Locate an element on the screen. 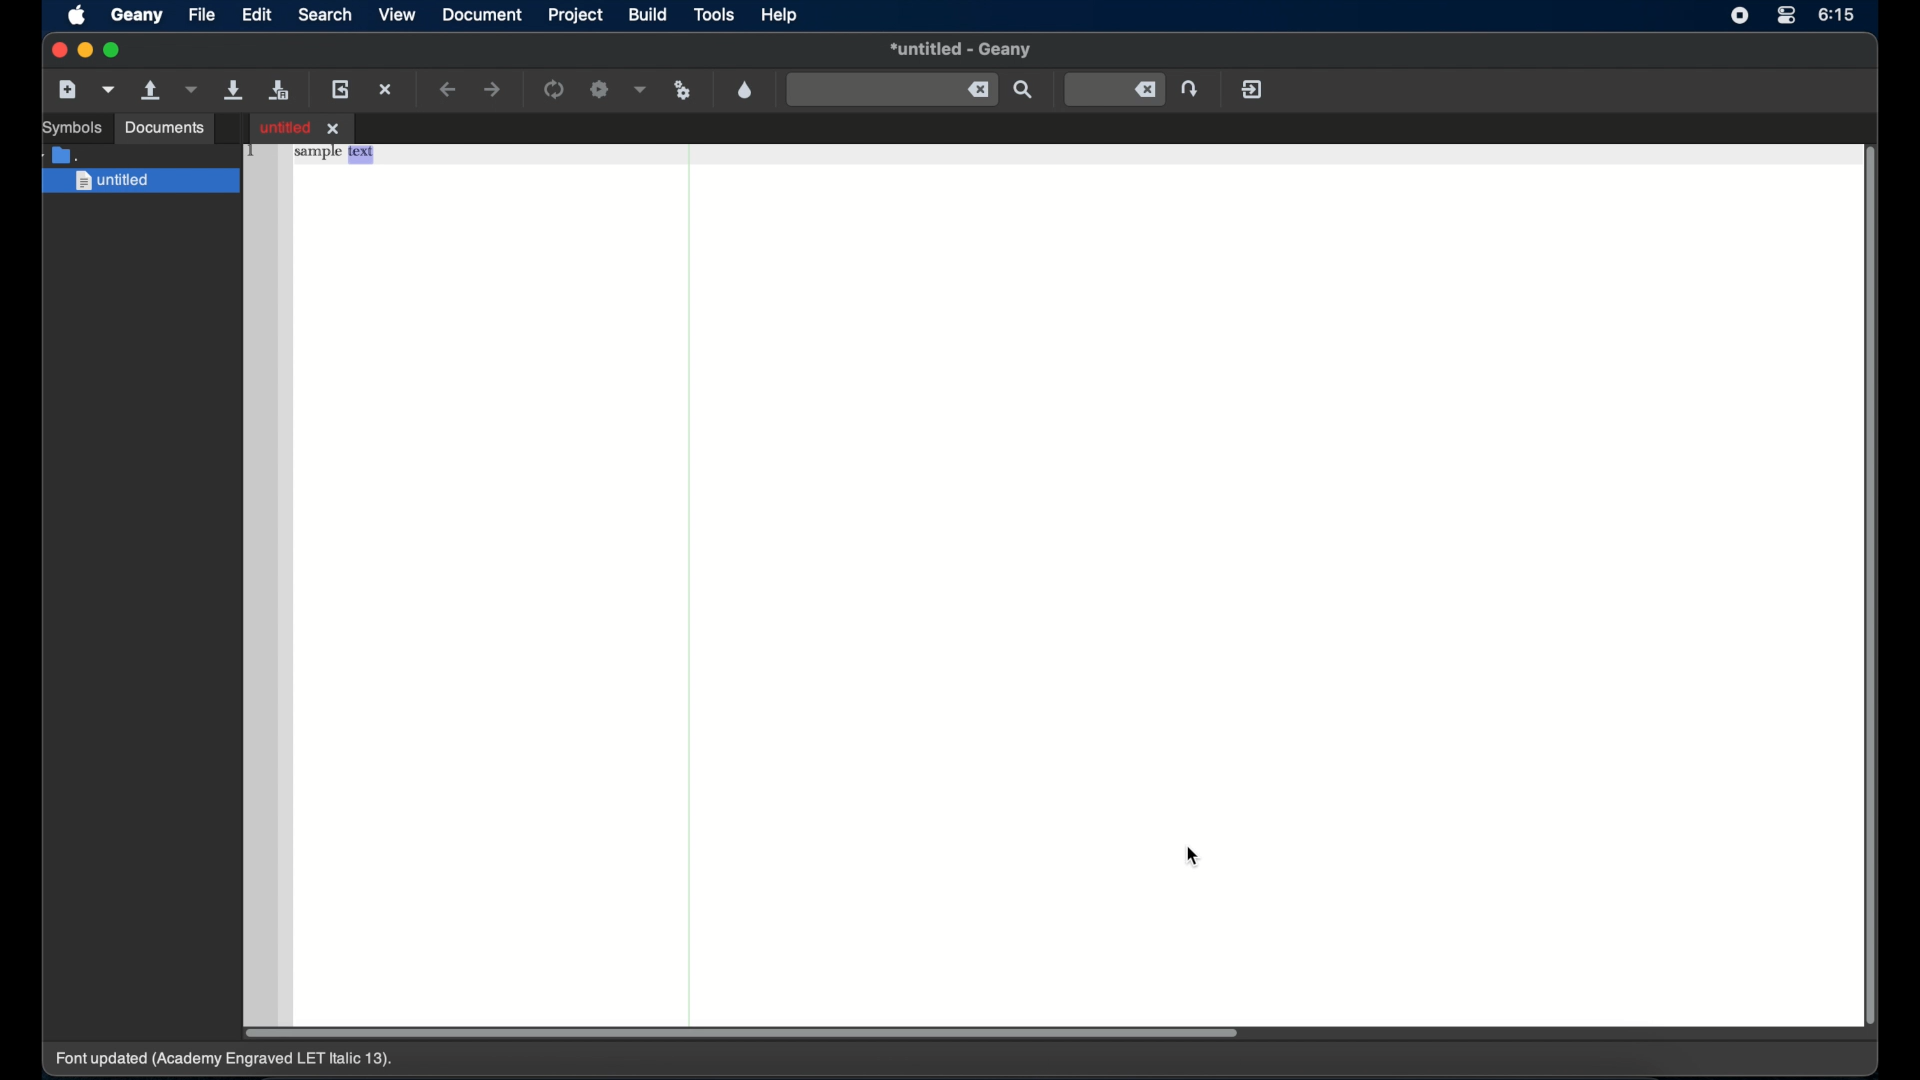 This screenshot has width=1920, height=1080. divider is located at coordinates (689, 595).